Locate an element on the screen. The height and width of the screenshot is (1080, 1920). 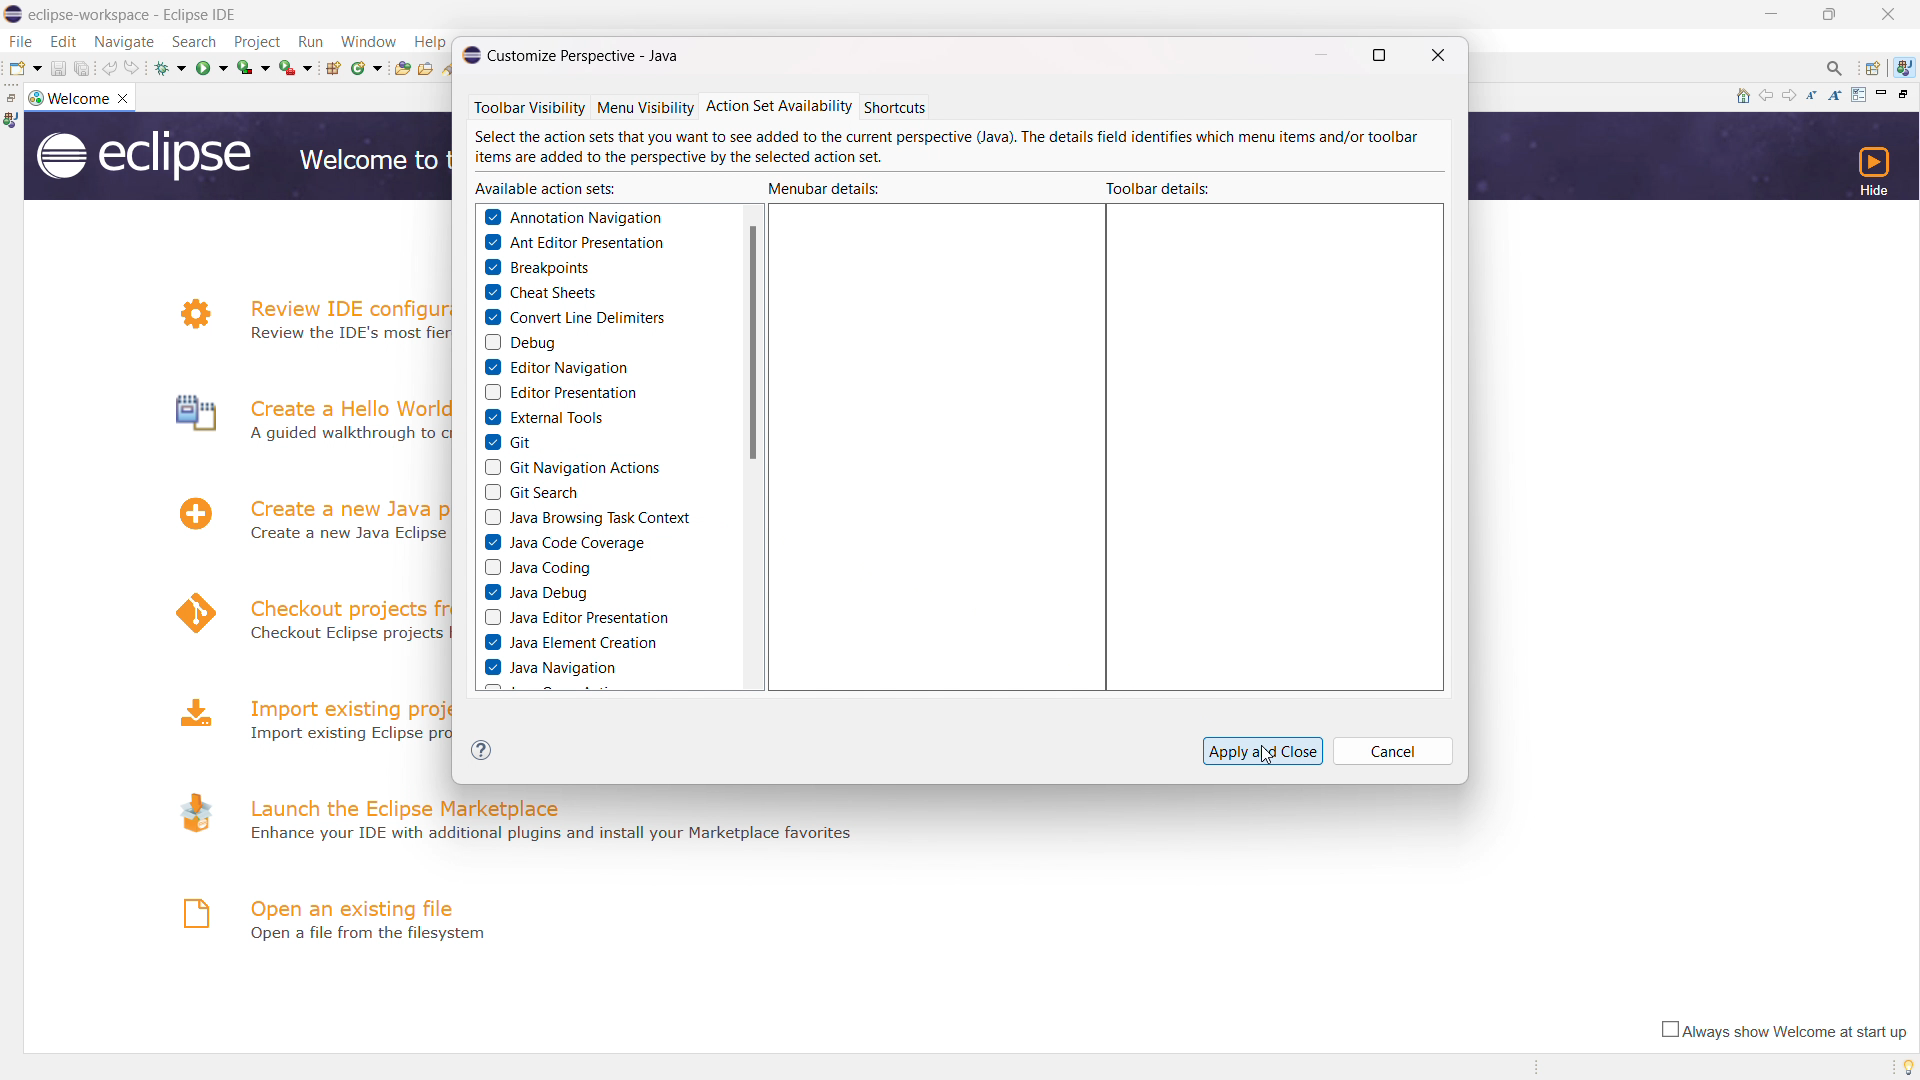
customize page is located at coordinates (1858, 95).